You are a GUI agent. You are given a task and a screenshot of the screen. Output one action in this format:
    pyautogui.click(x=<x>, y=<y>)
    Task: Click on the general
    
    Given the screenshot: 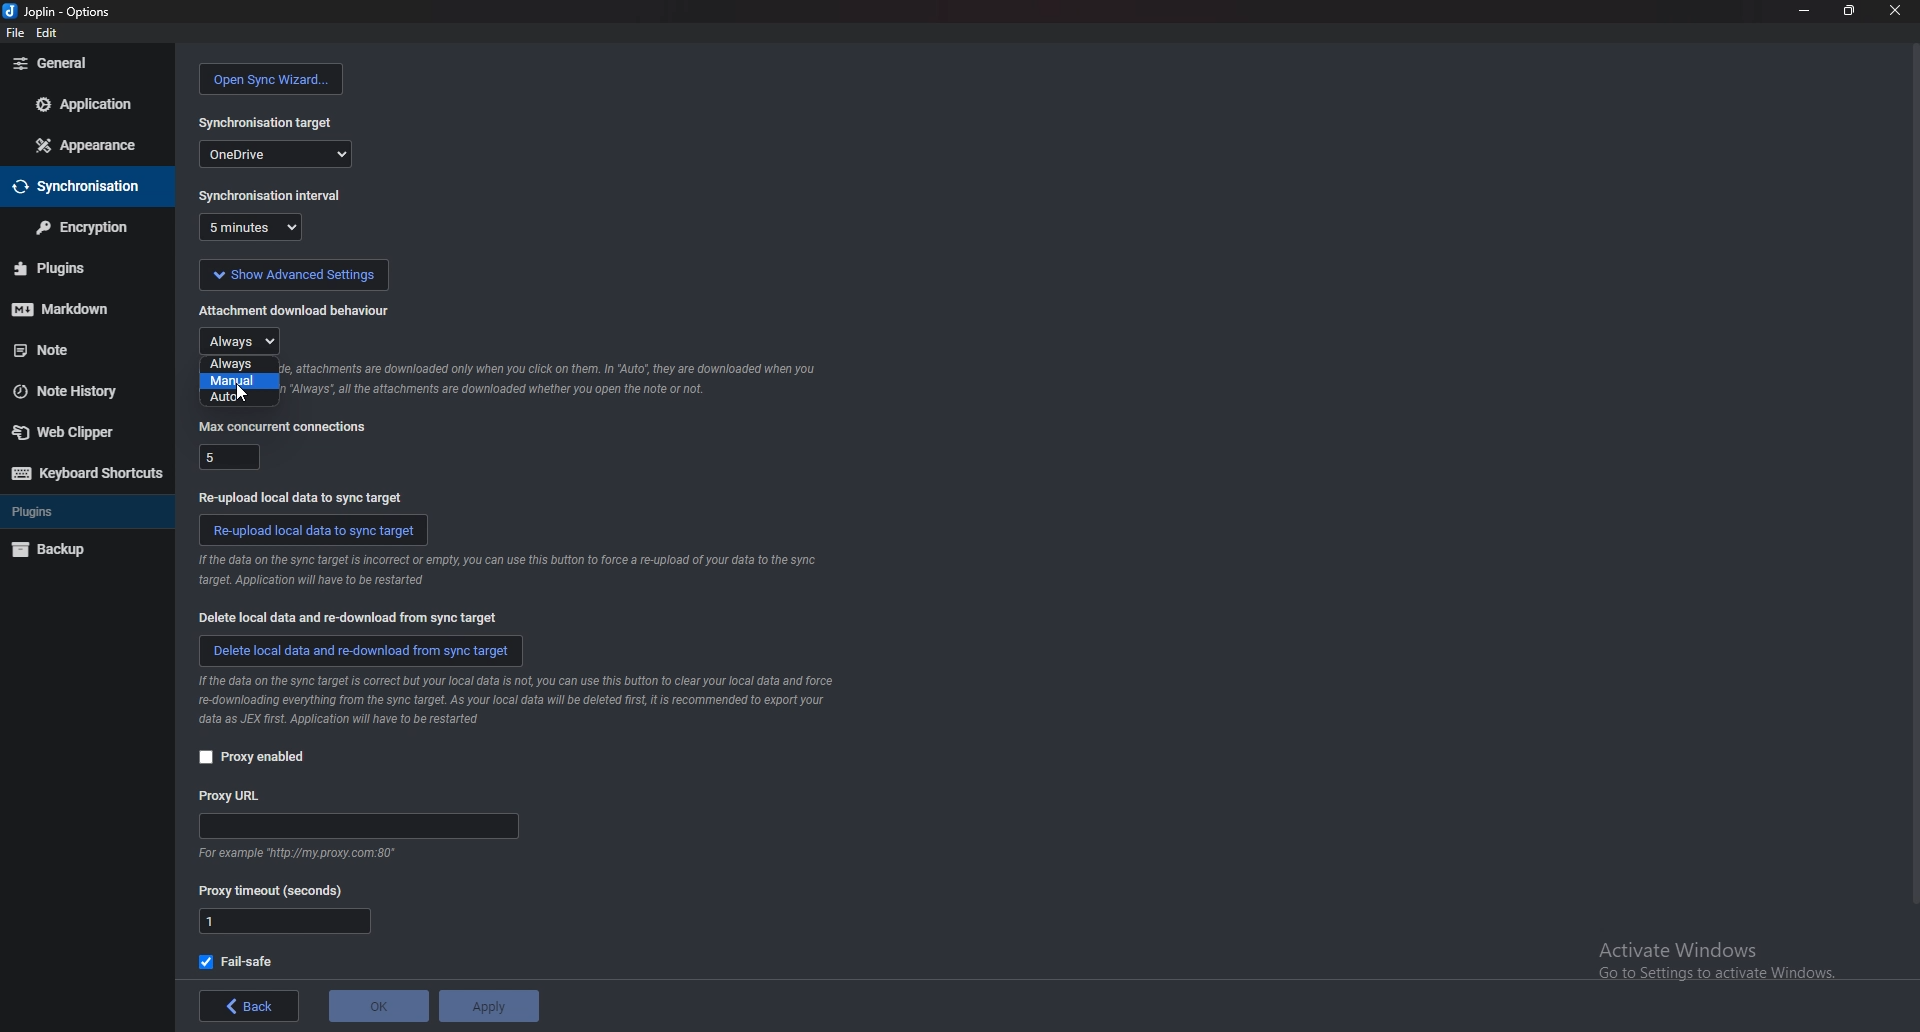 What is the action you would take?
    pyautogui.click(x=85, y=65)
    